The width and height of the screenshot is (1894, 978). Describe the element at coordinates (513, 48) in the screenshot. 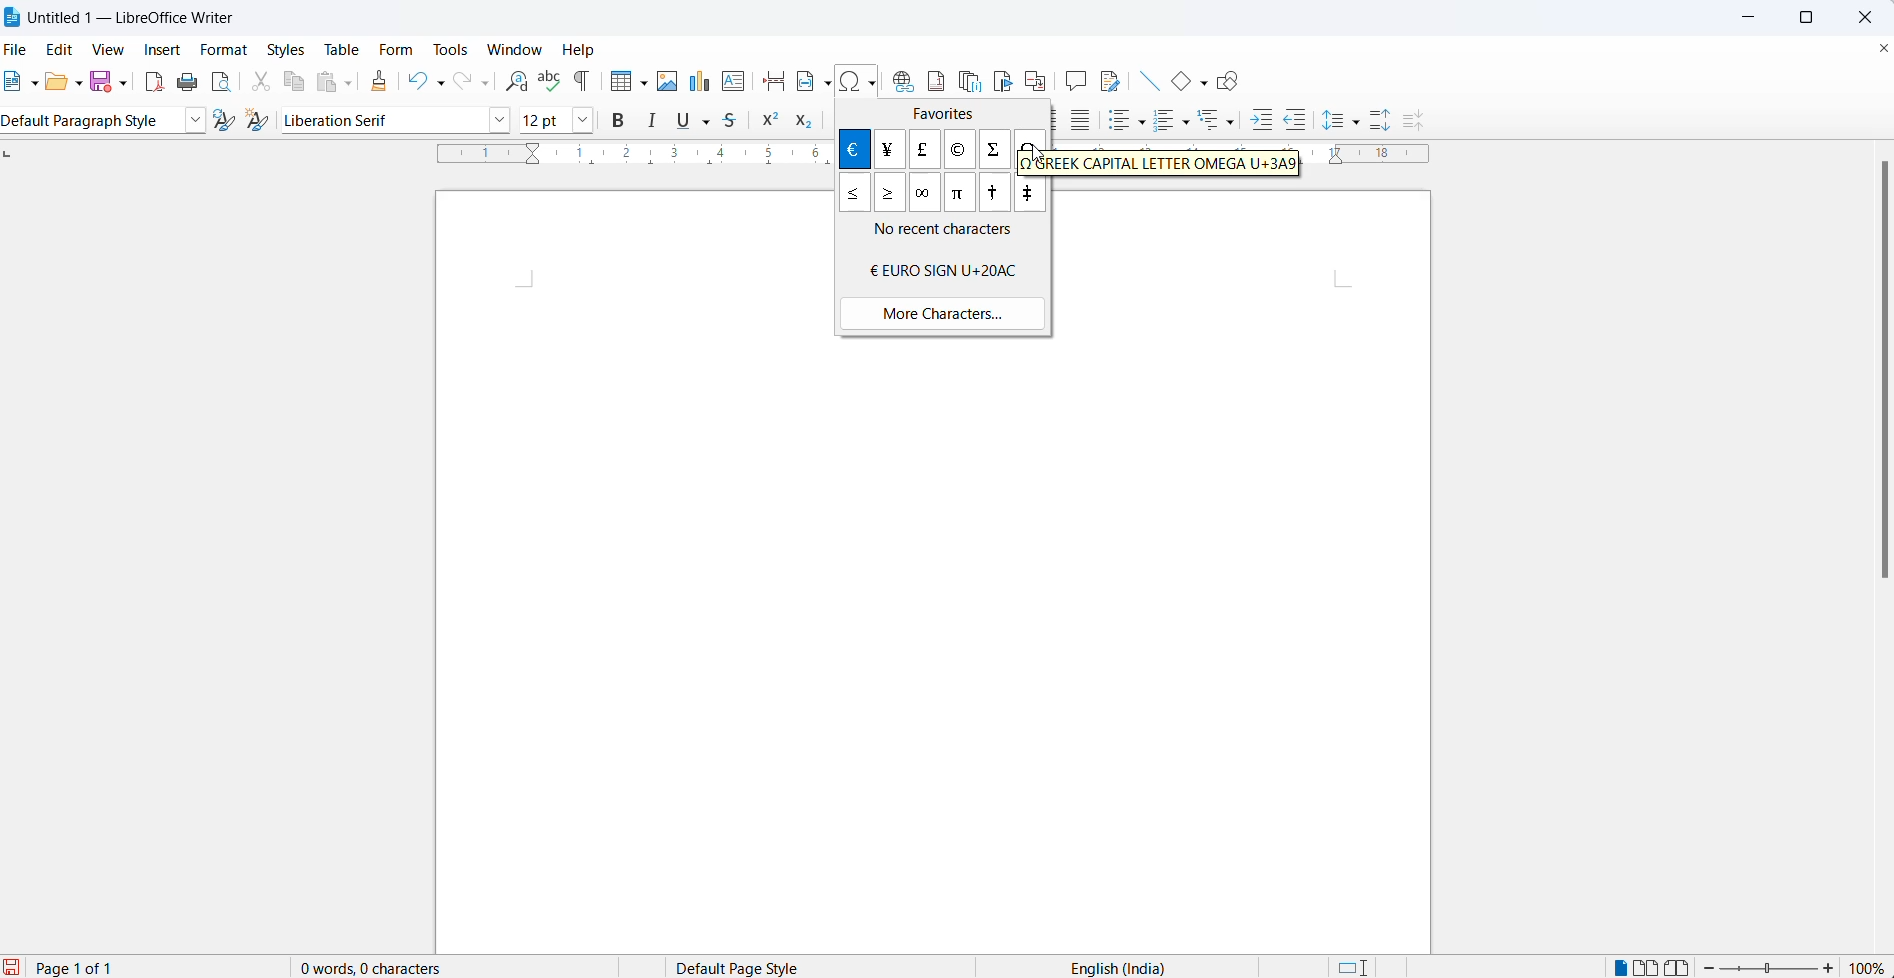

I see `window` at that location.